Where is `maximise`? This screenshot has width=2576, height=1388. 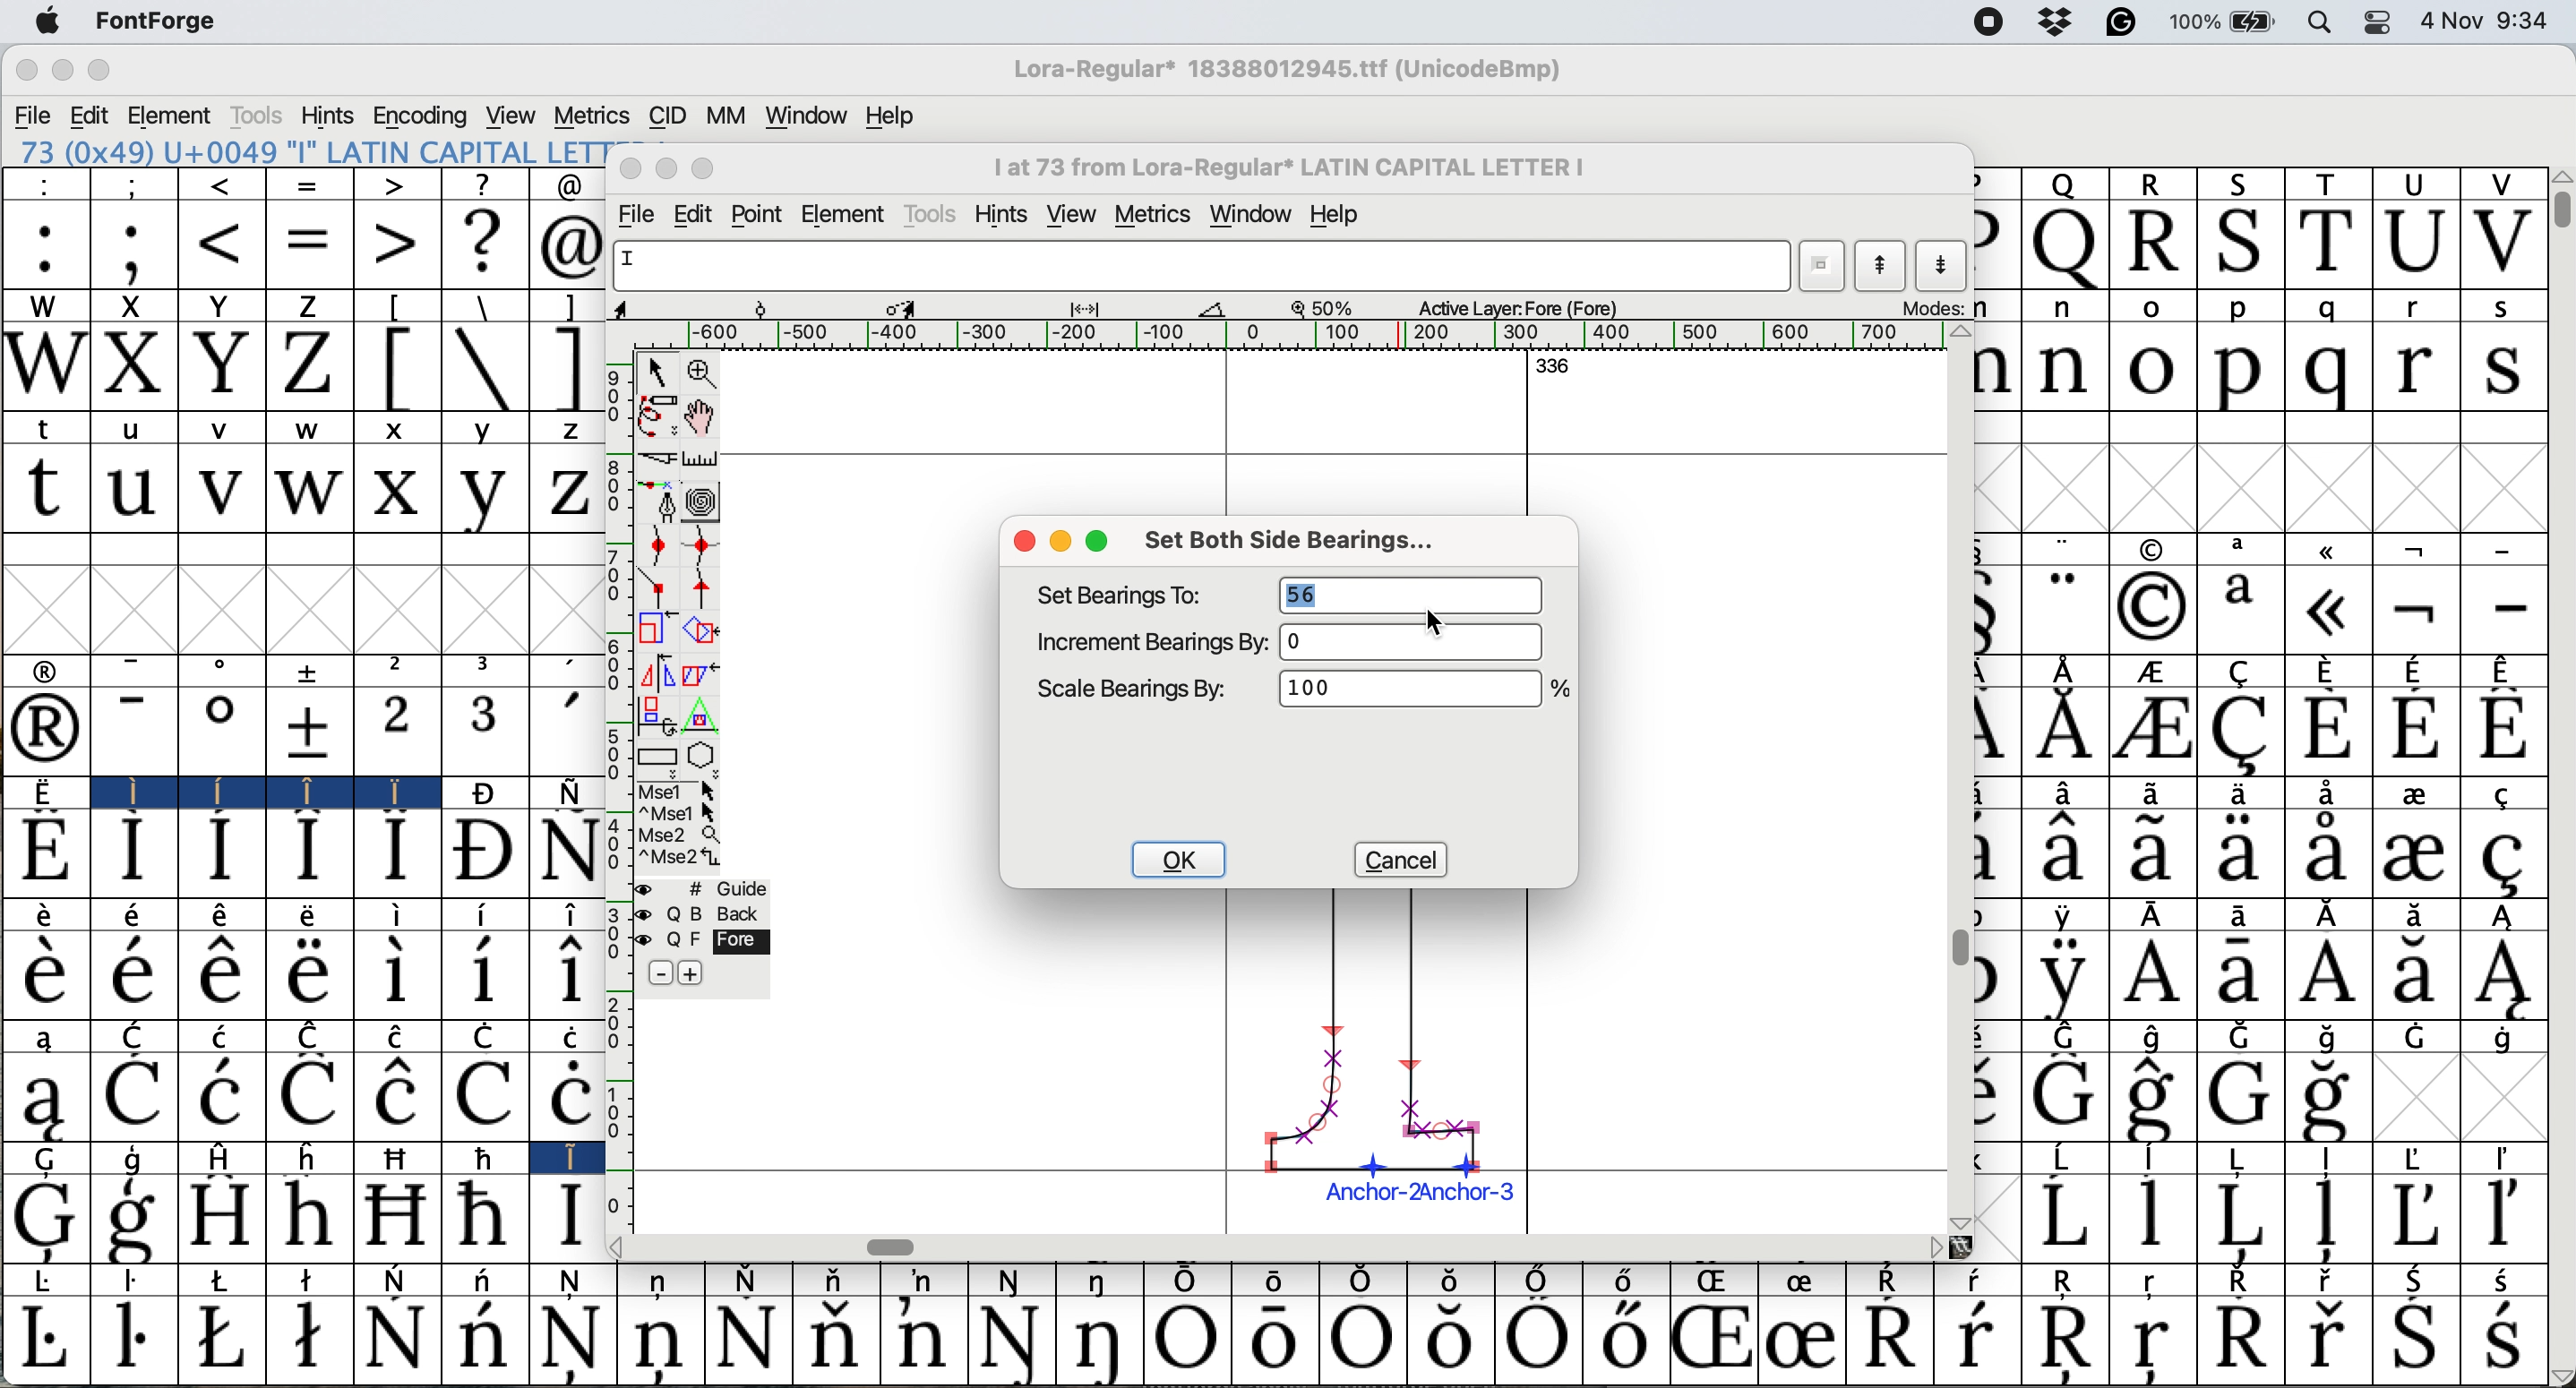 maximise is located at coordinates (702, 167).